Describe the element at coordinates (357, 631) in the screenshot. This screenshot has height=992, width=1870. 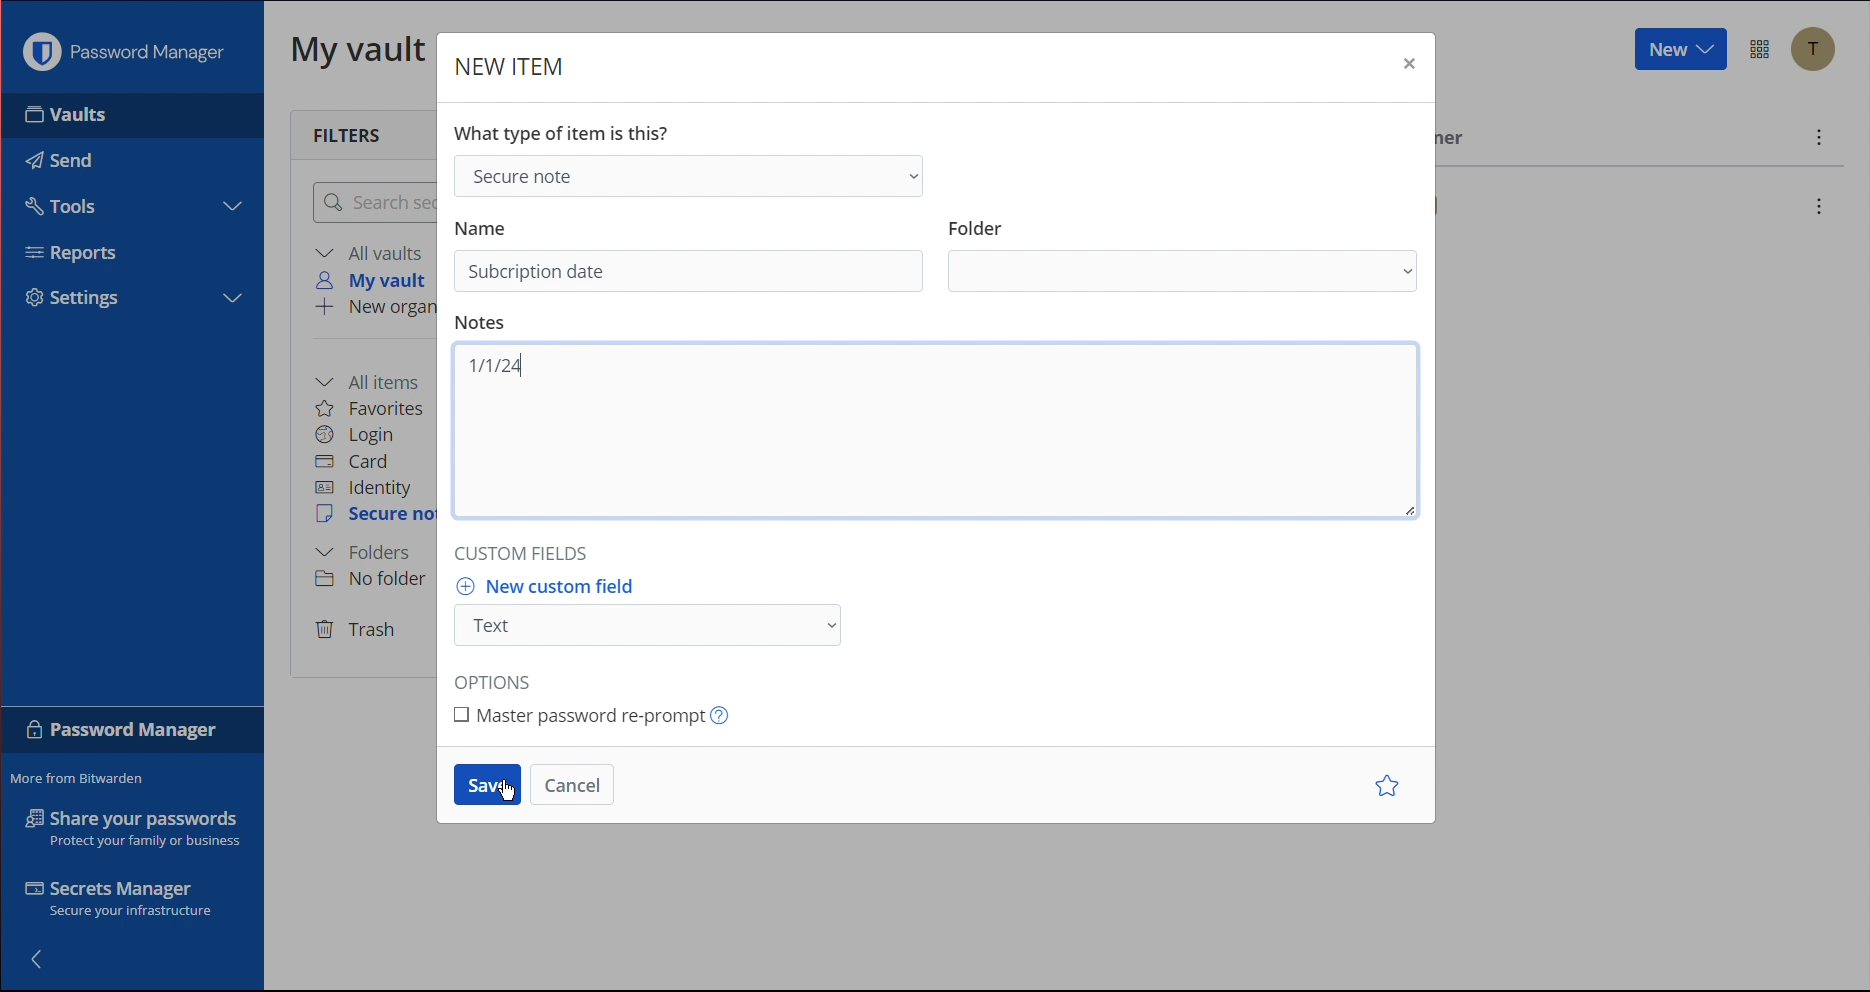
I see `Trash` at that location.